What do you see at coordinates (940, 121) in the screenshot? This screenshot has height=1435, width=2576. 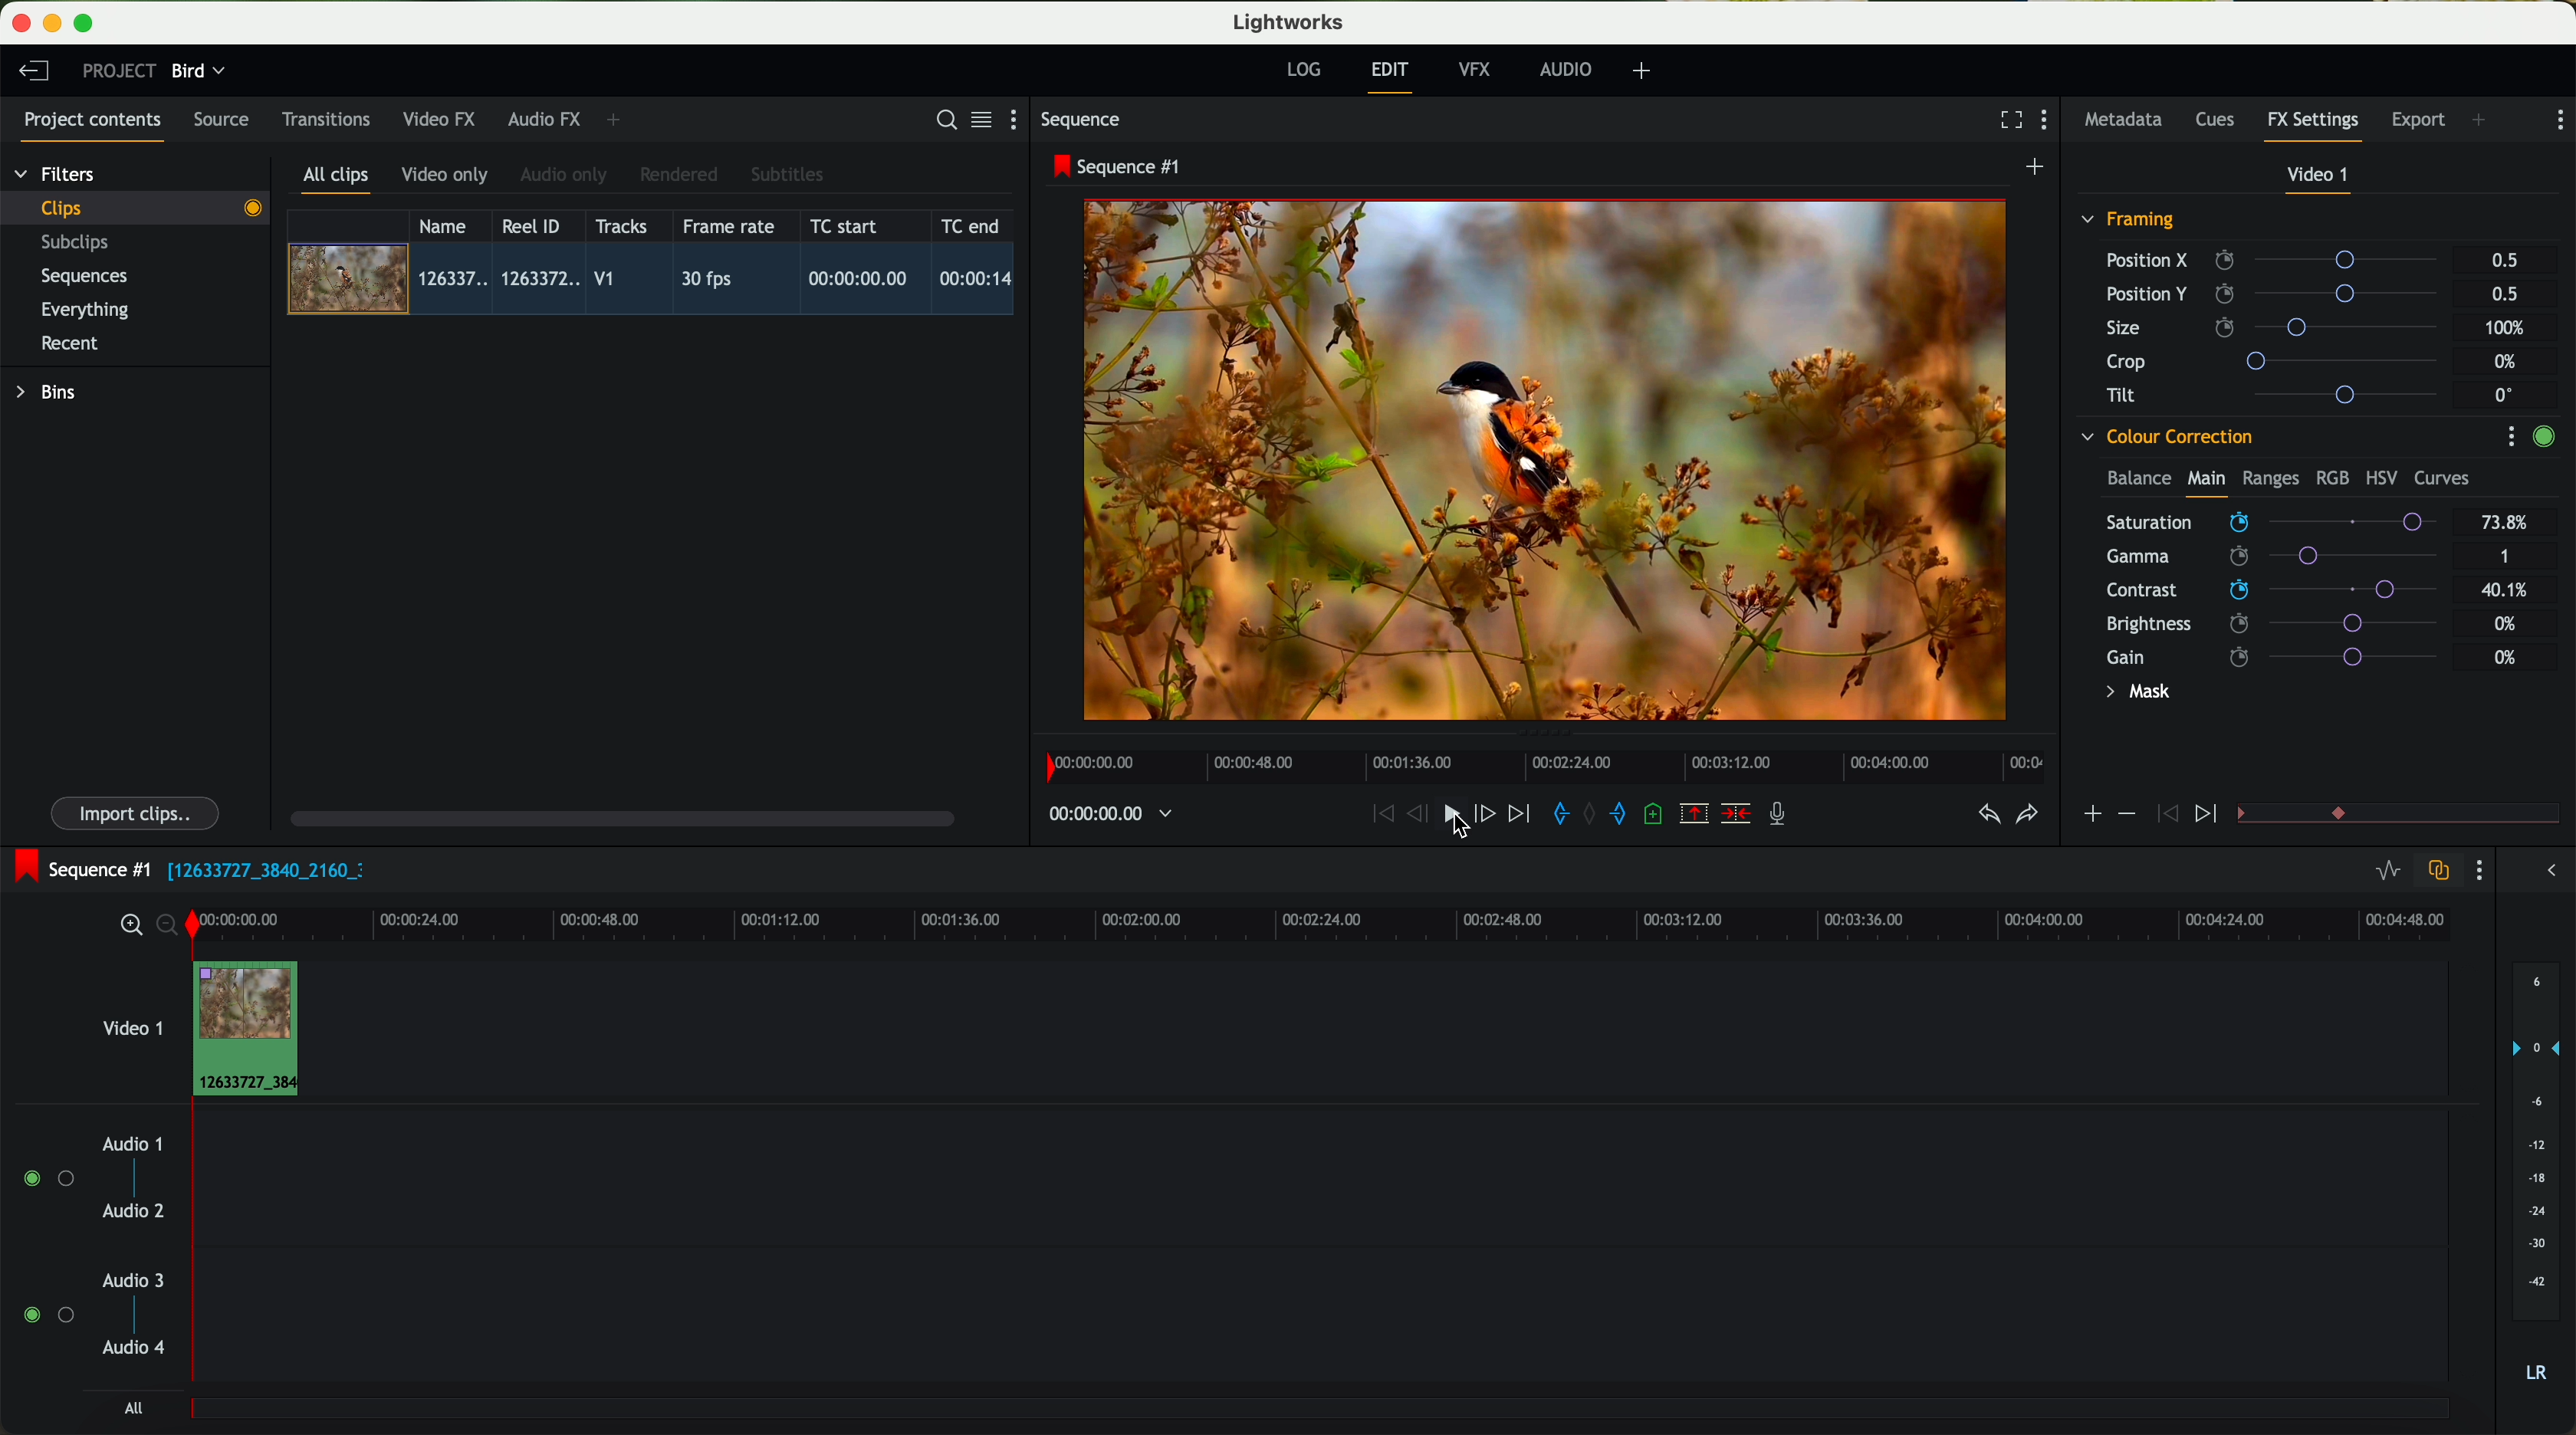 I see `search for assets or bins` at bounding box center [940, 121].